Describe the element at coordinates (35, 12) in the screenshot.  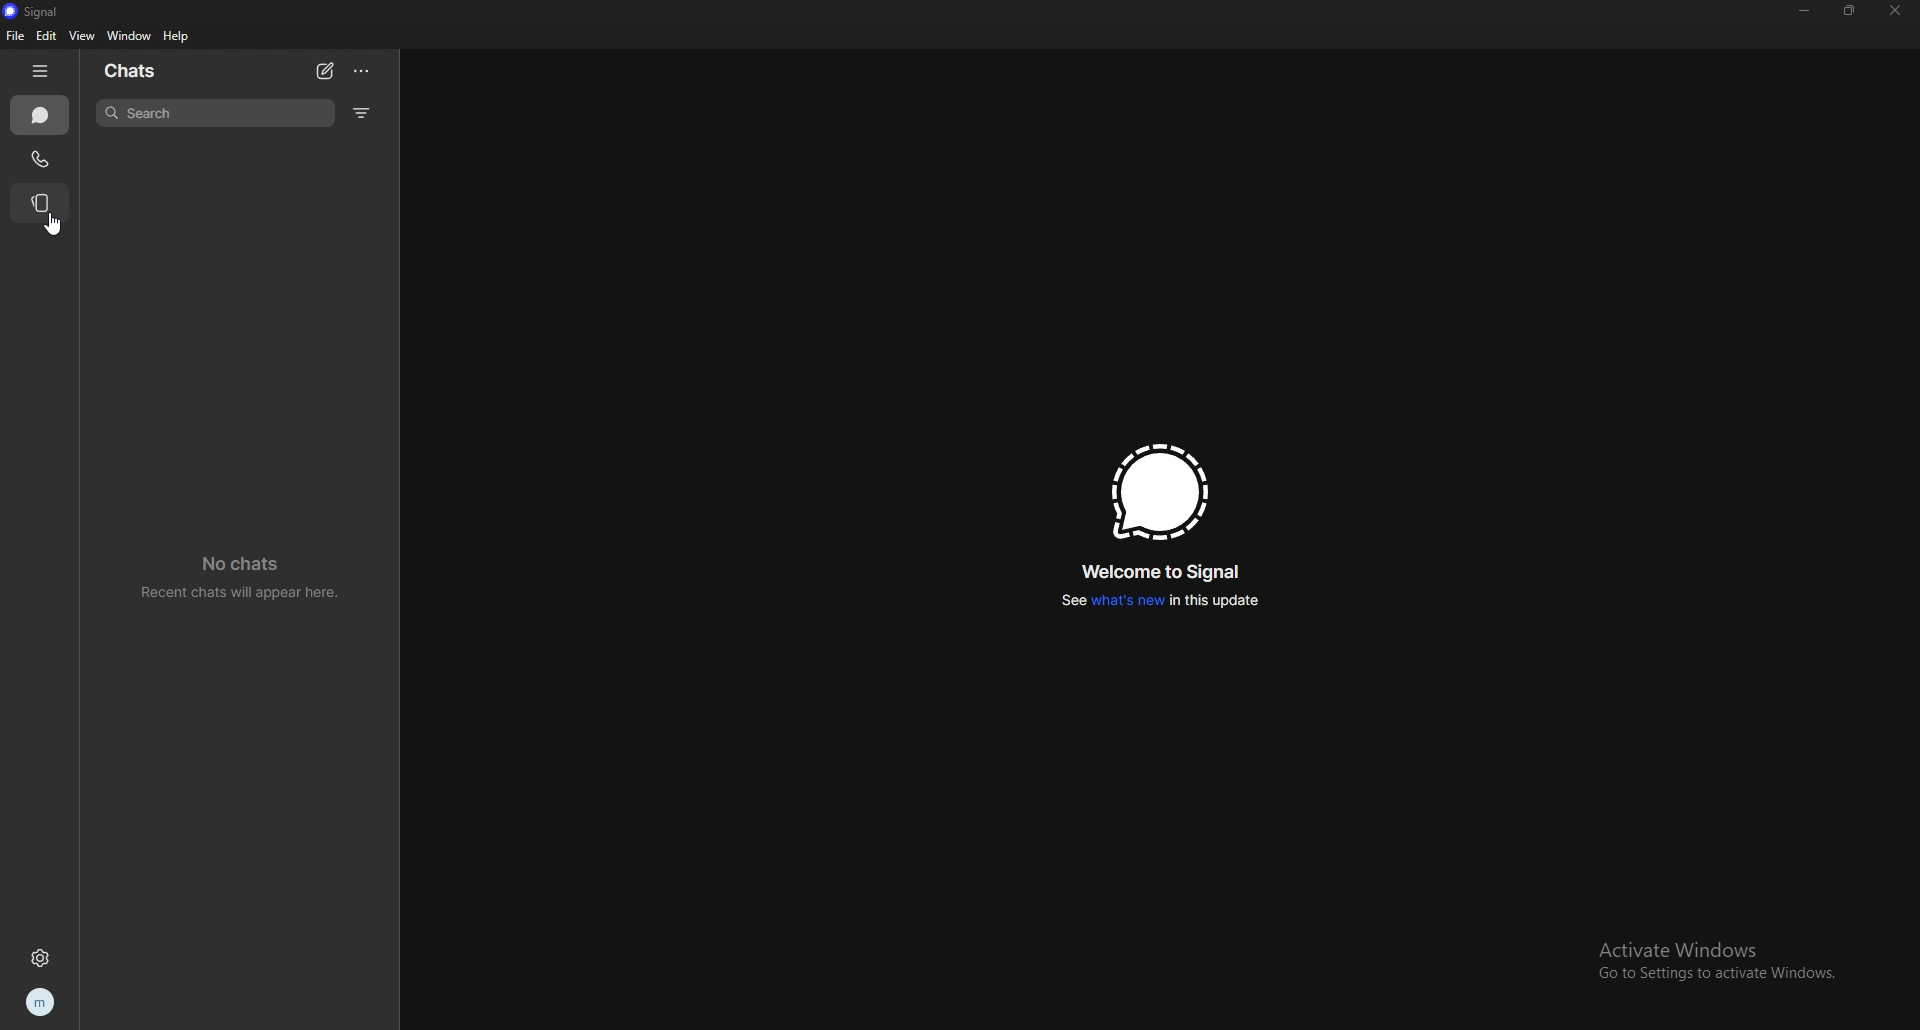
I see `signal` at that location.